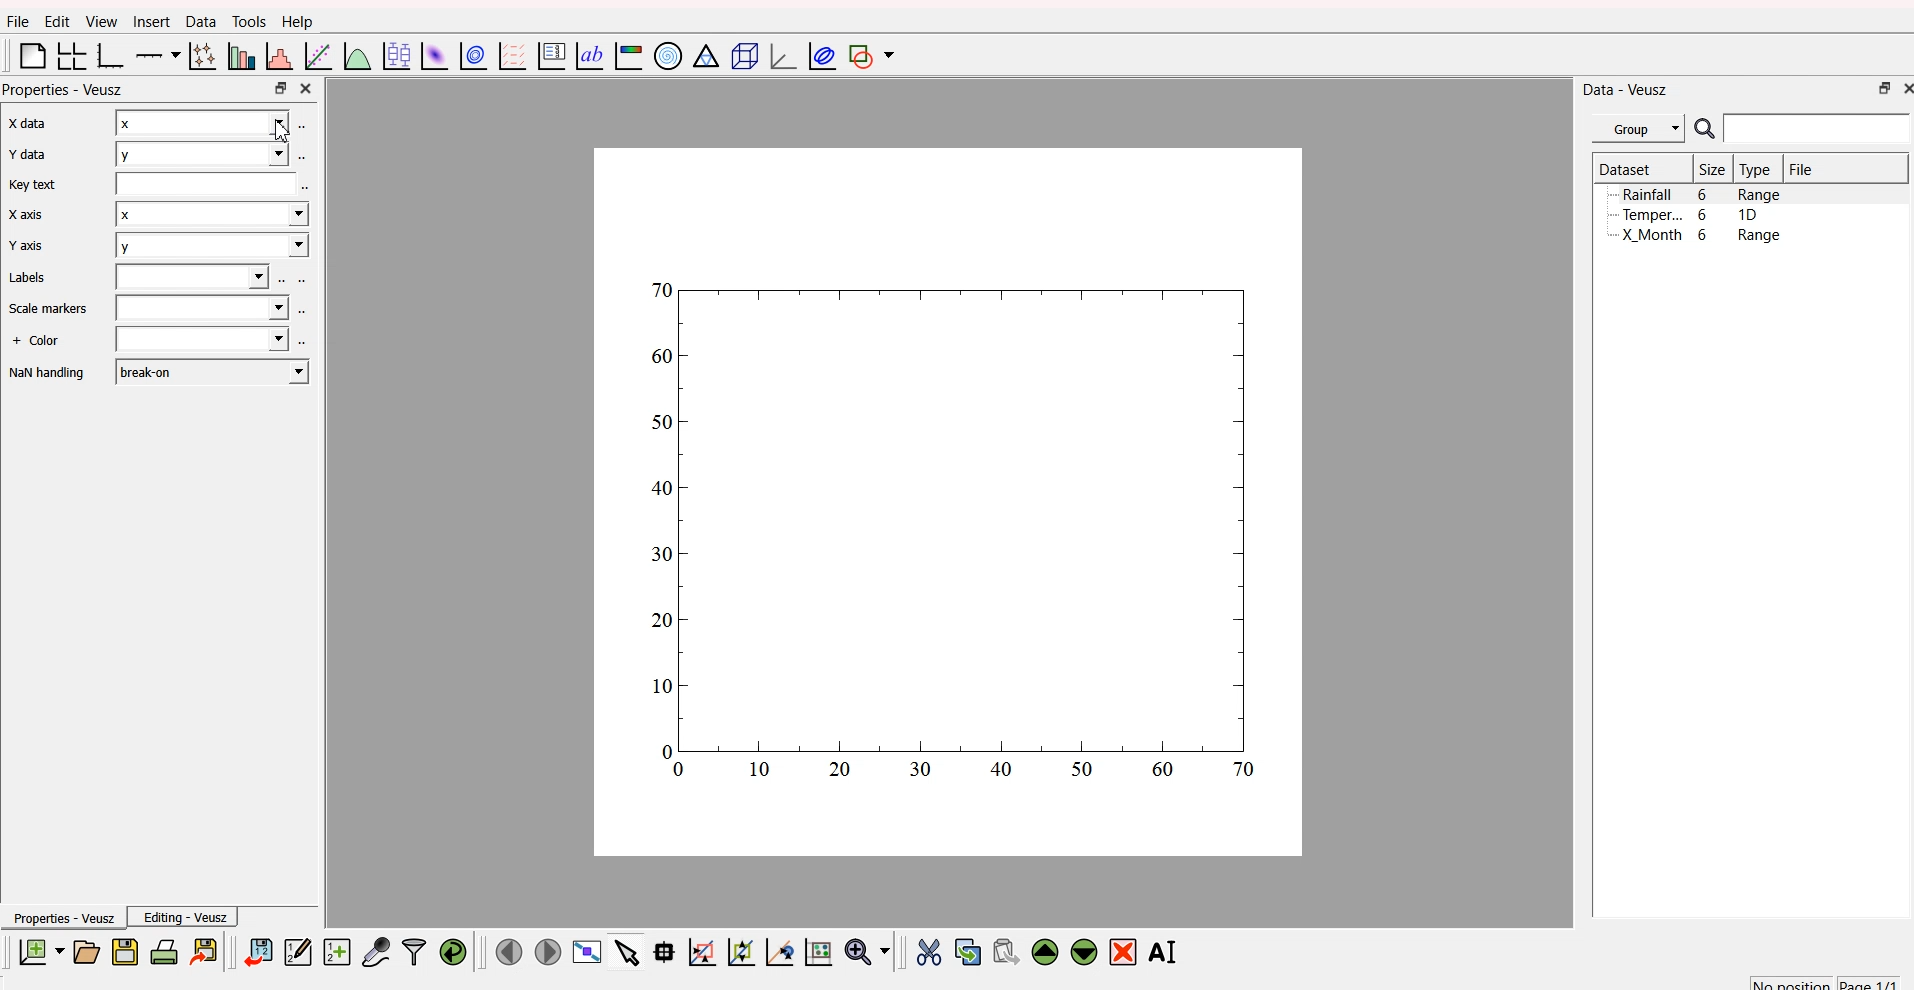 This screenshot has height=990, width=1914. Describe the element at coordinates (187, 917) in the screenshot. I see `Editing - Veusz |` at that location.